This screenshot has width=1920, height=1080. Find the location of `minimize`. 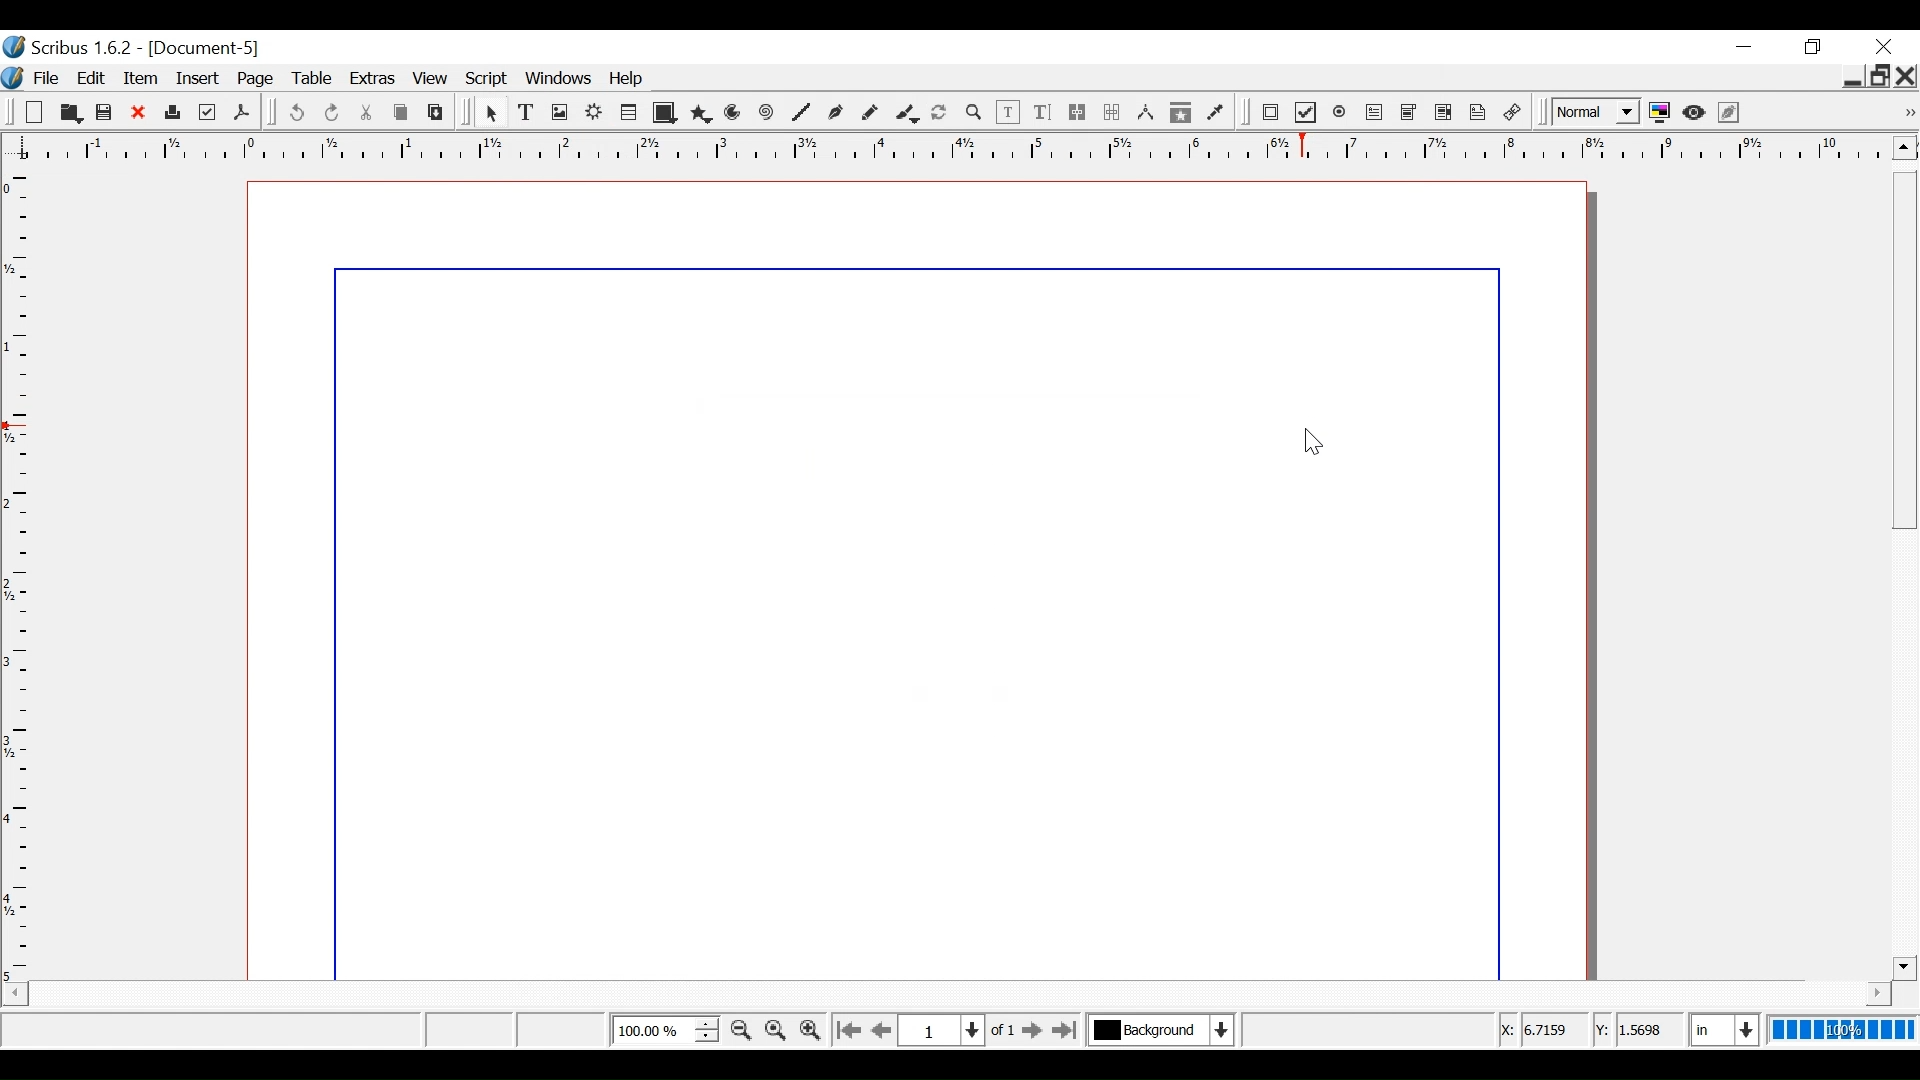

minimize is located at coordinates (1850, 79).